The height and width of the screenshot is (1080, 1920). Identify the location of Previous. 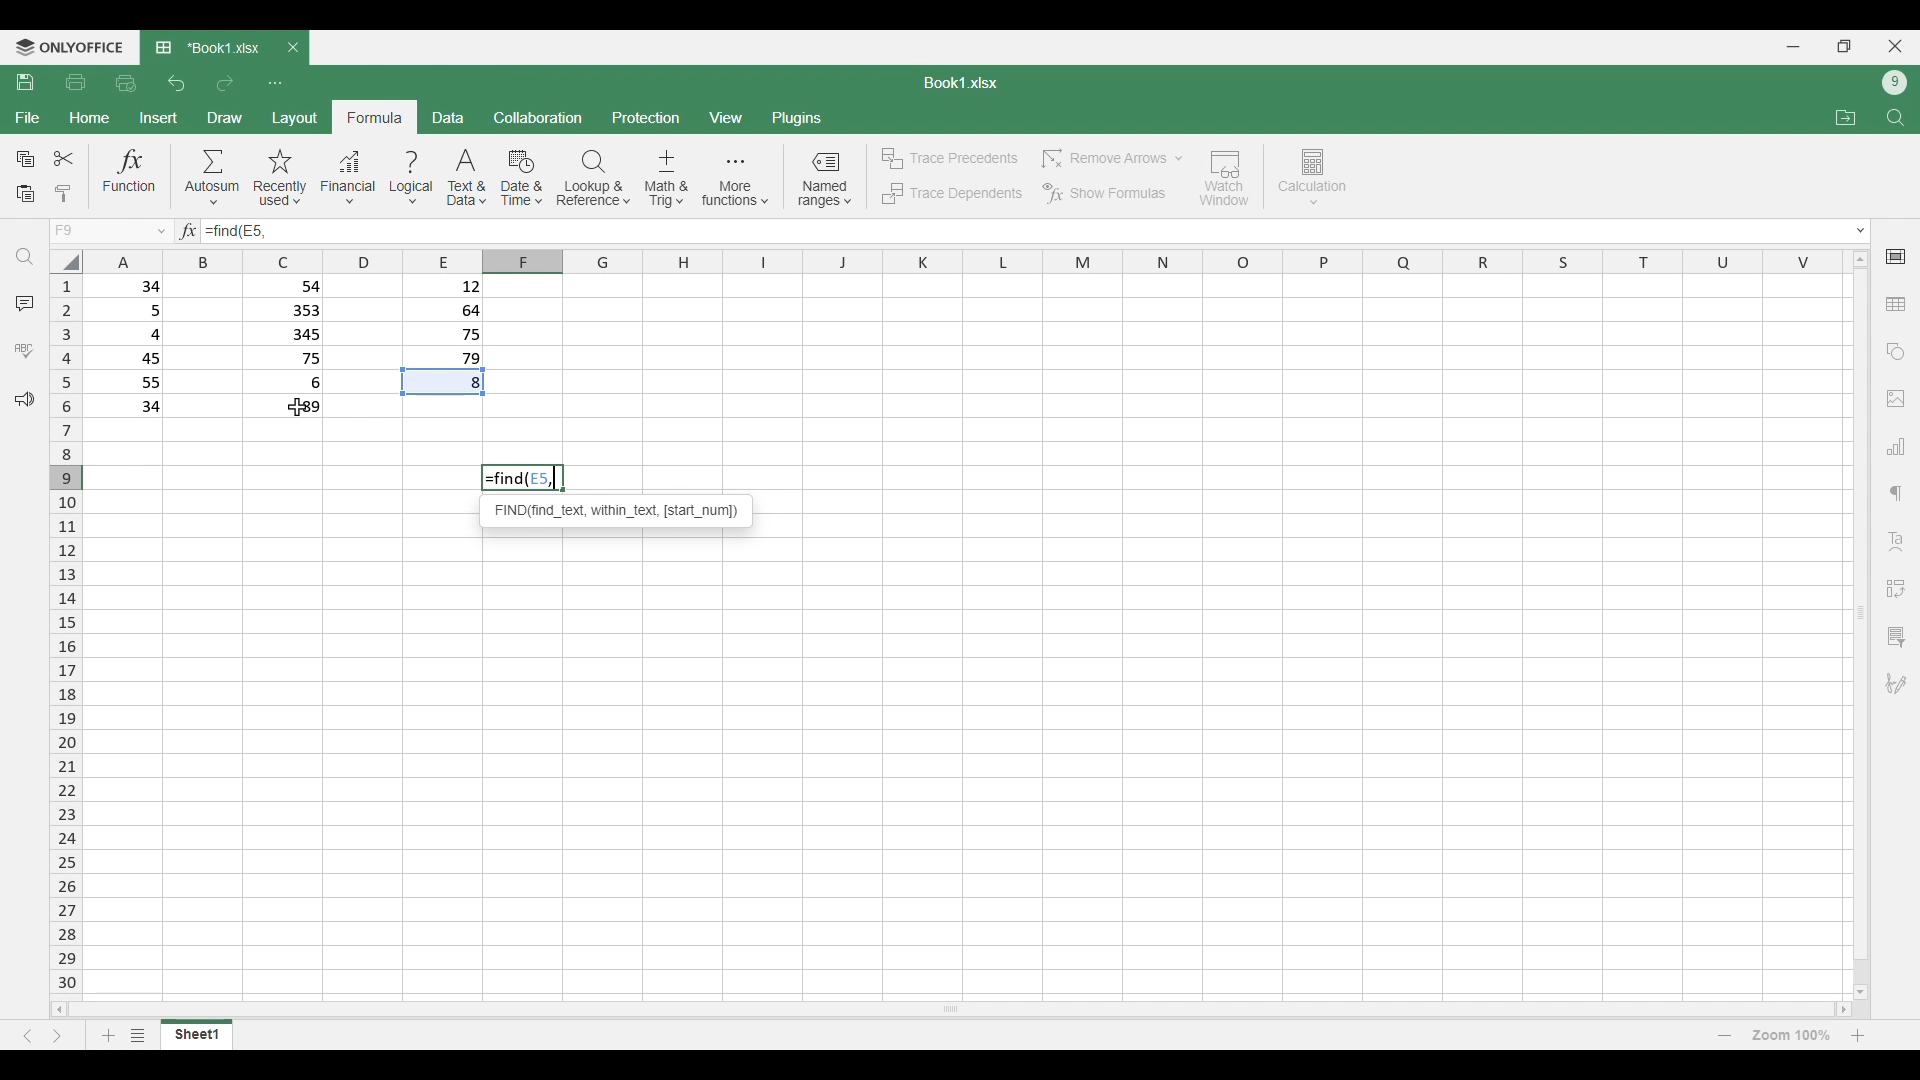
(27, 1036).